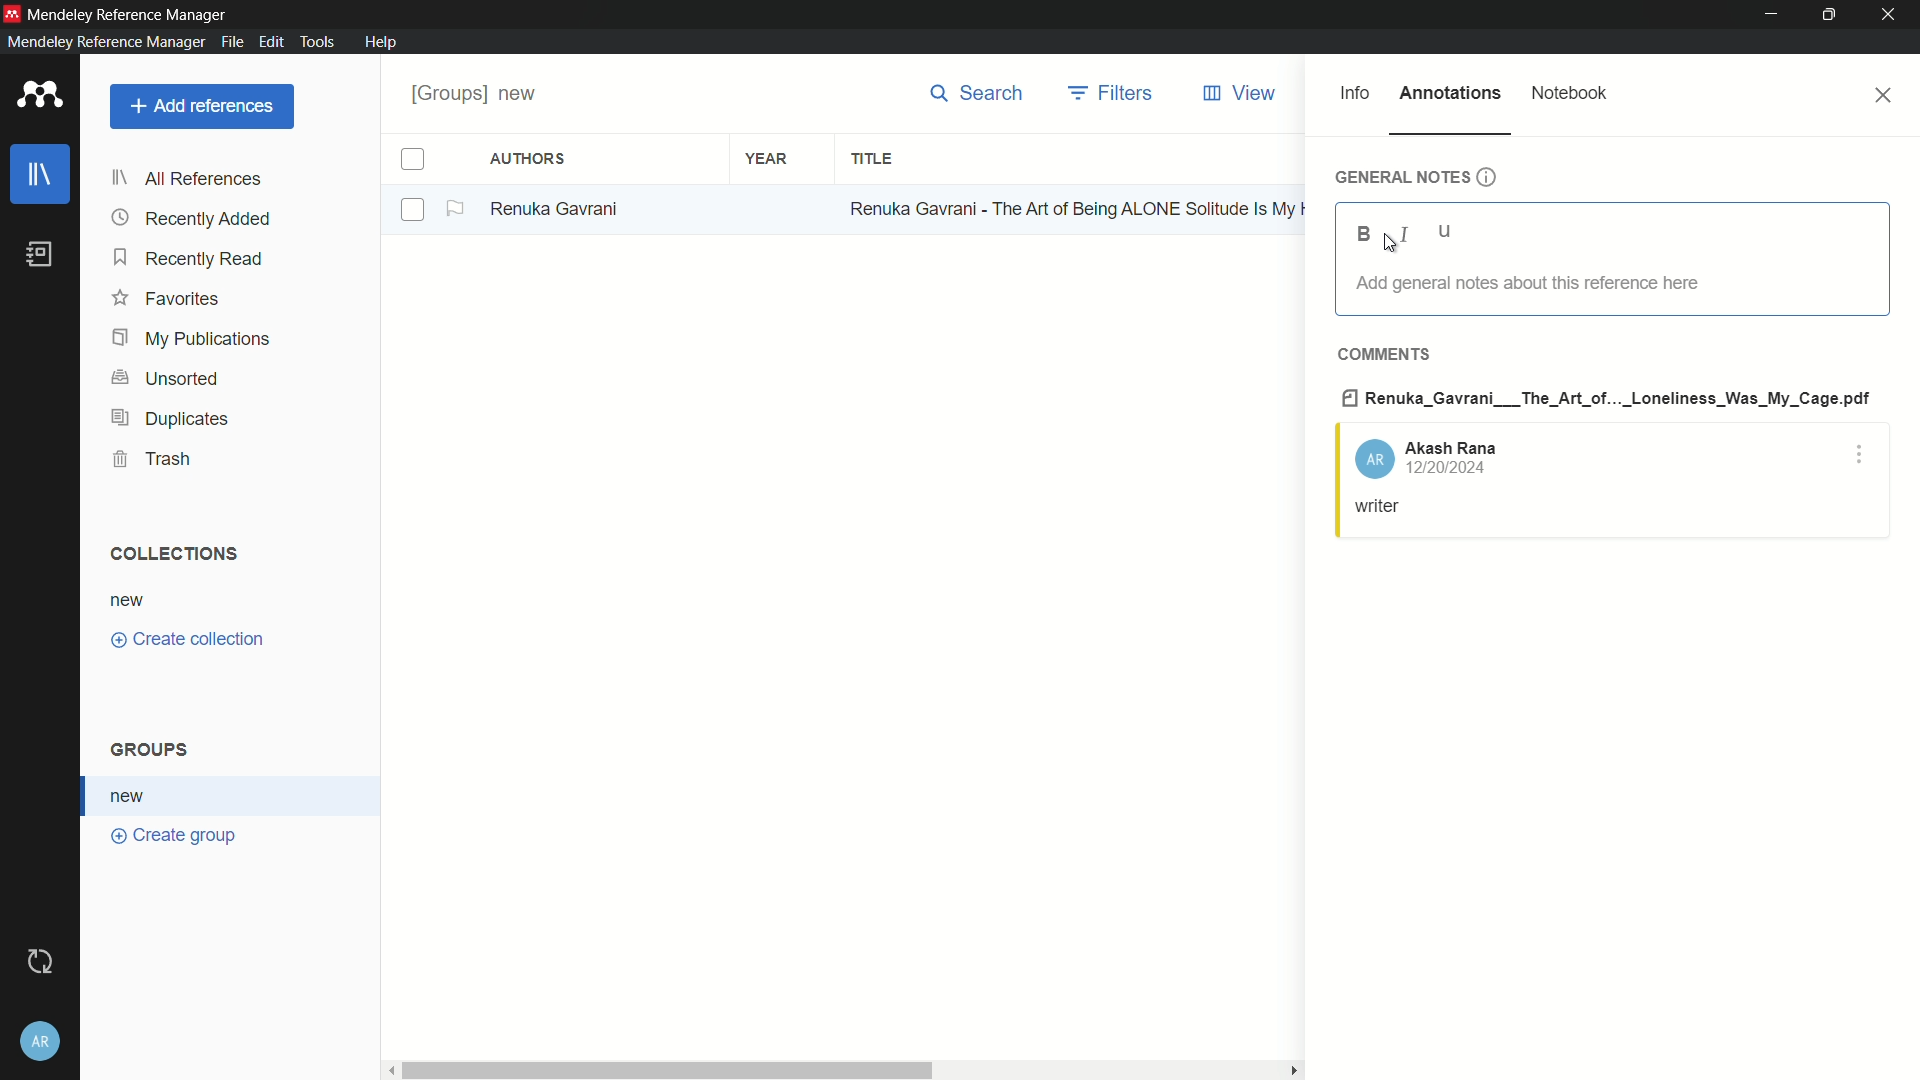 This screenshot has height=1080, width=1920. I want to click on general notes, so click(1415, 177).